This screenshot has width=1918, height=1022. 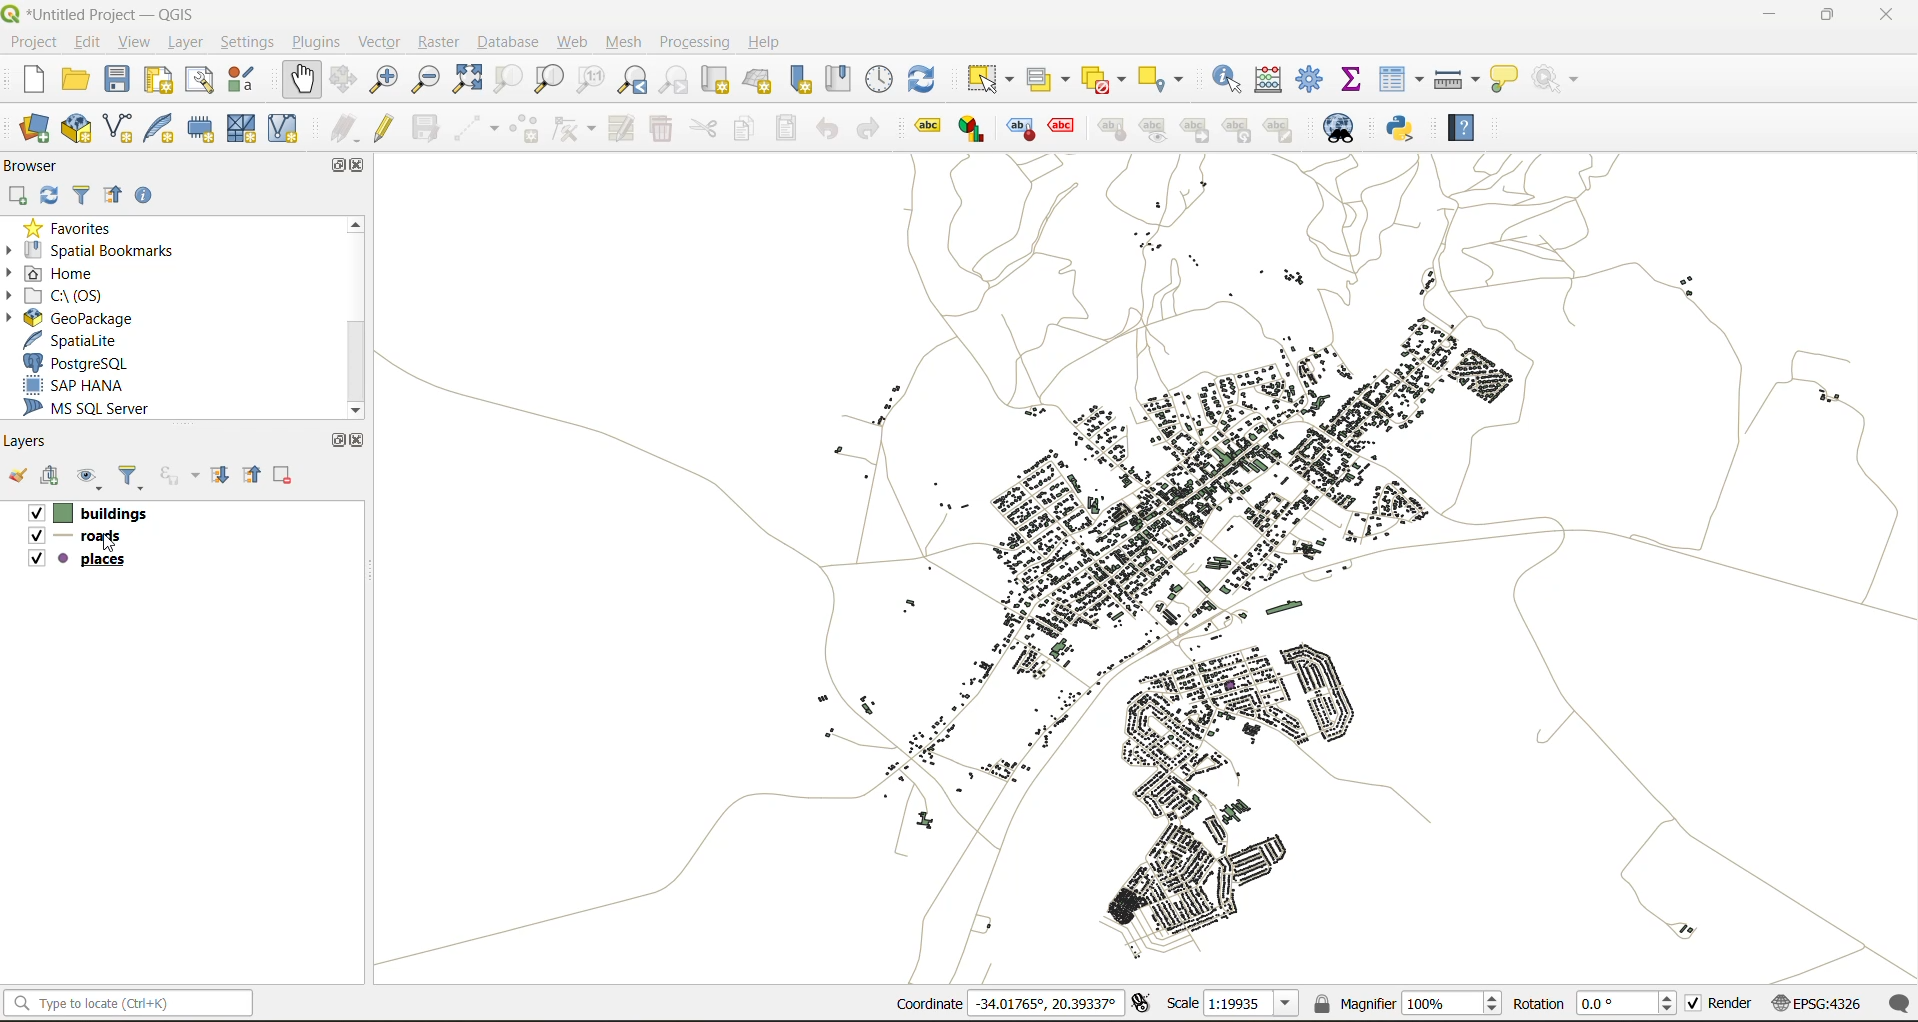 I want to click on filter, so click(x=84, y=195).